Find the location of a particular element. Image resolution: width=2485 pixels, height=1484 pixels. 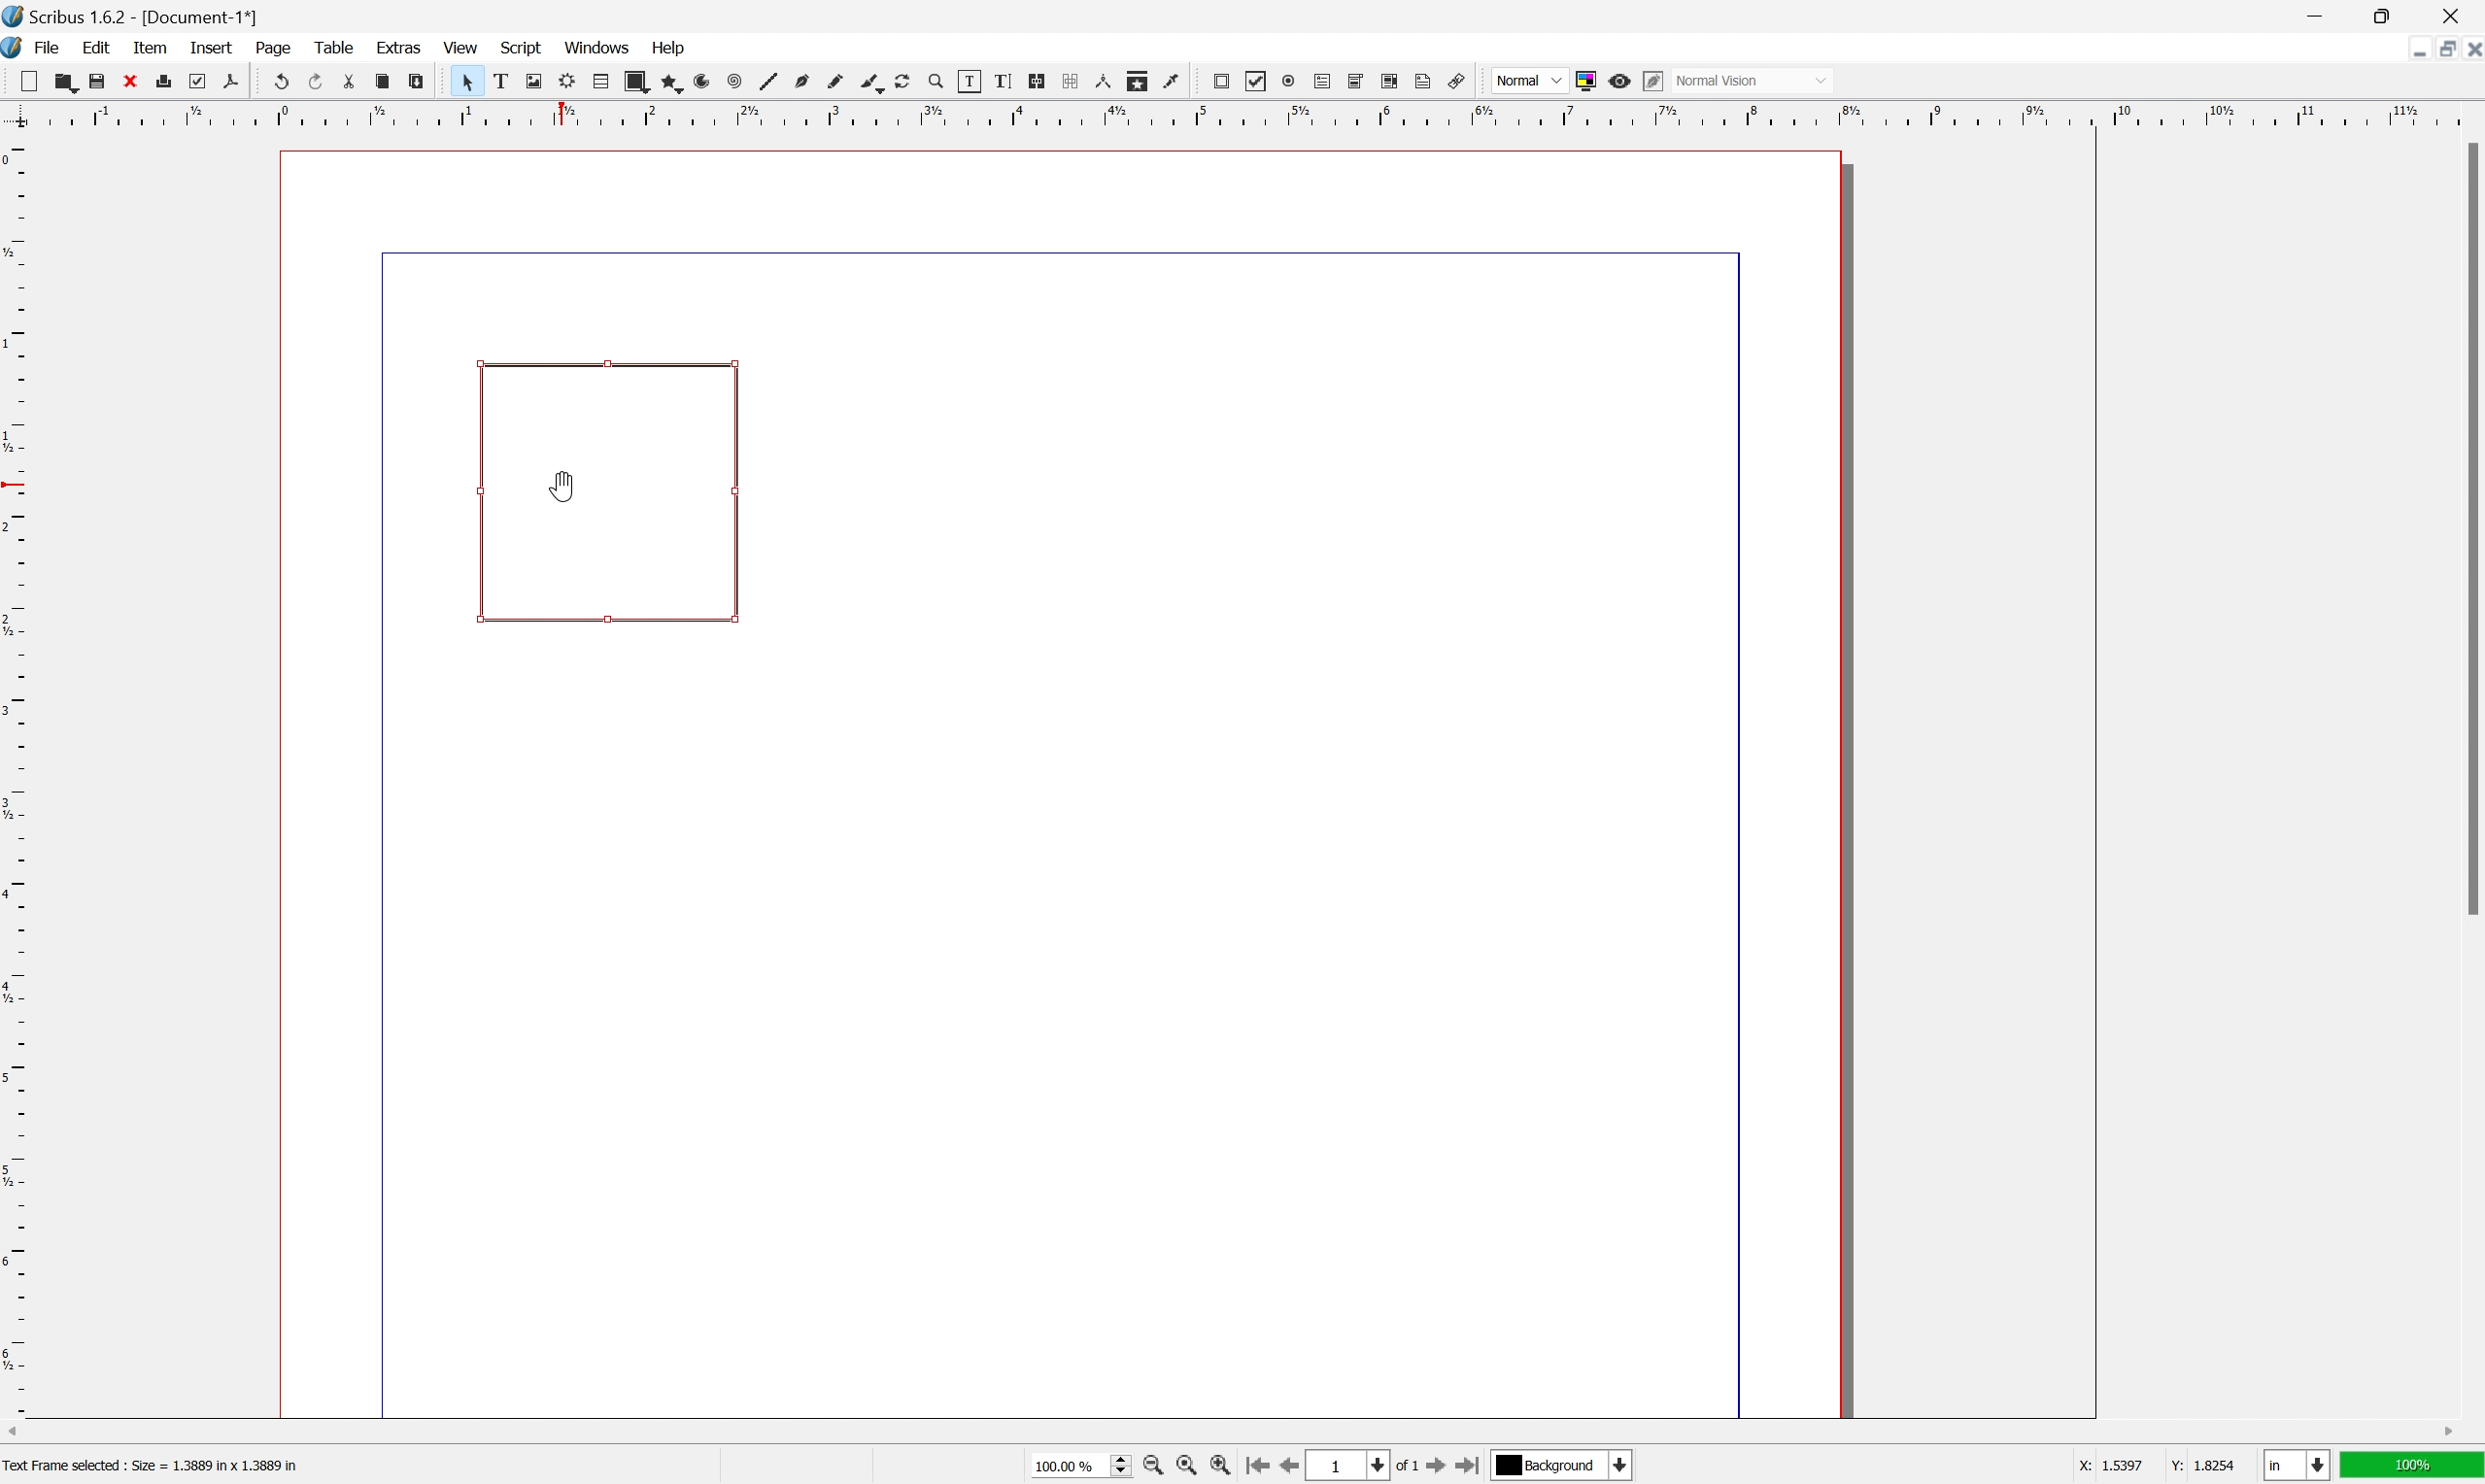

zoom in is located at coordinates (1223, 1468).